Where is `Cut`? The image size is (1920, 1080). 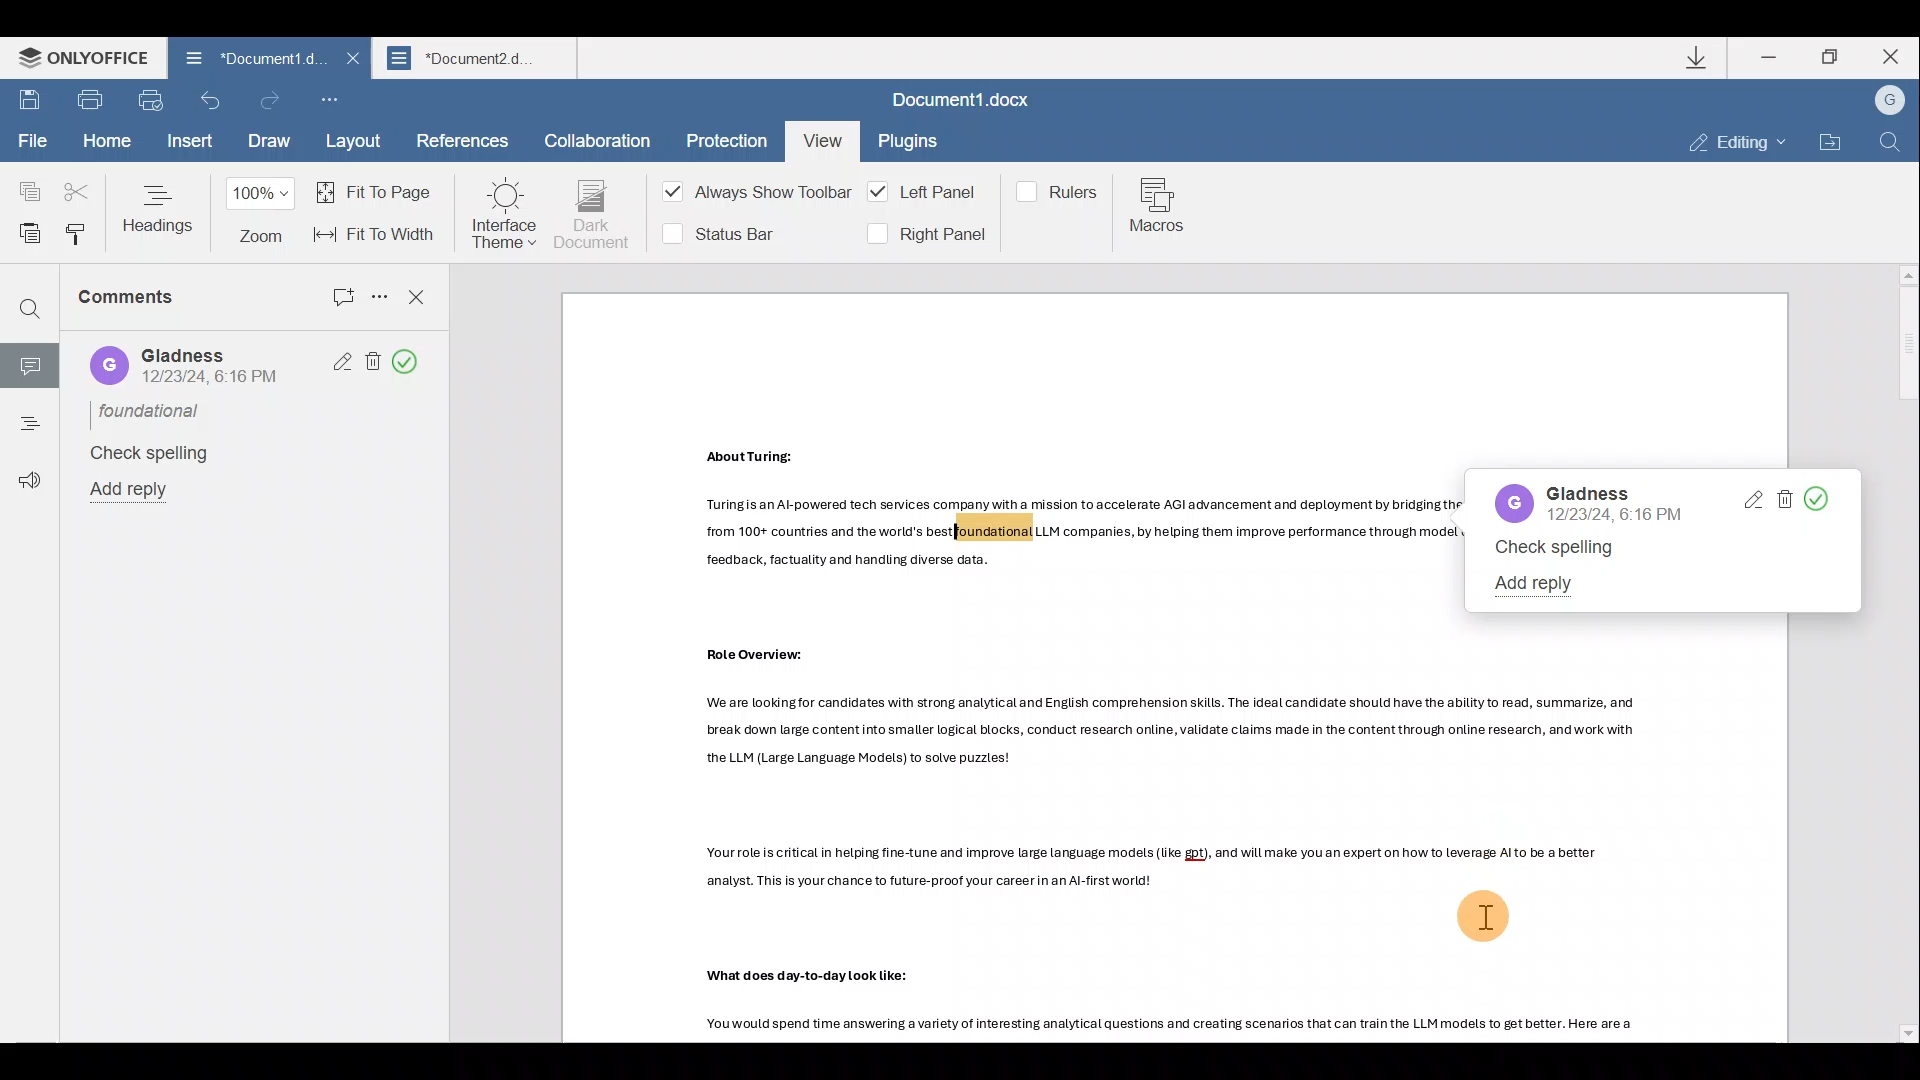 Cut is located at coordinates (78, 184).